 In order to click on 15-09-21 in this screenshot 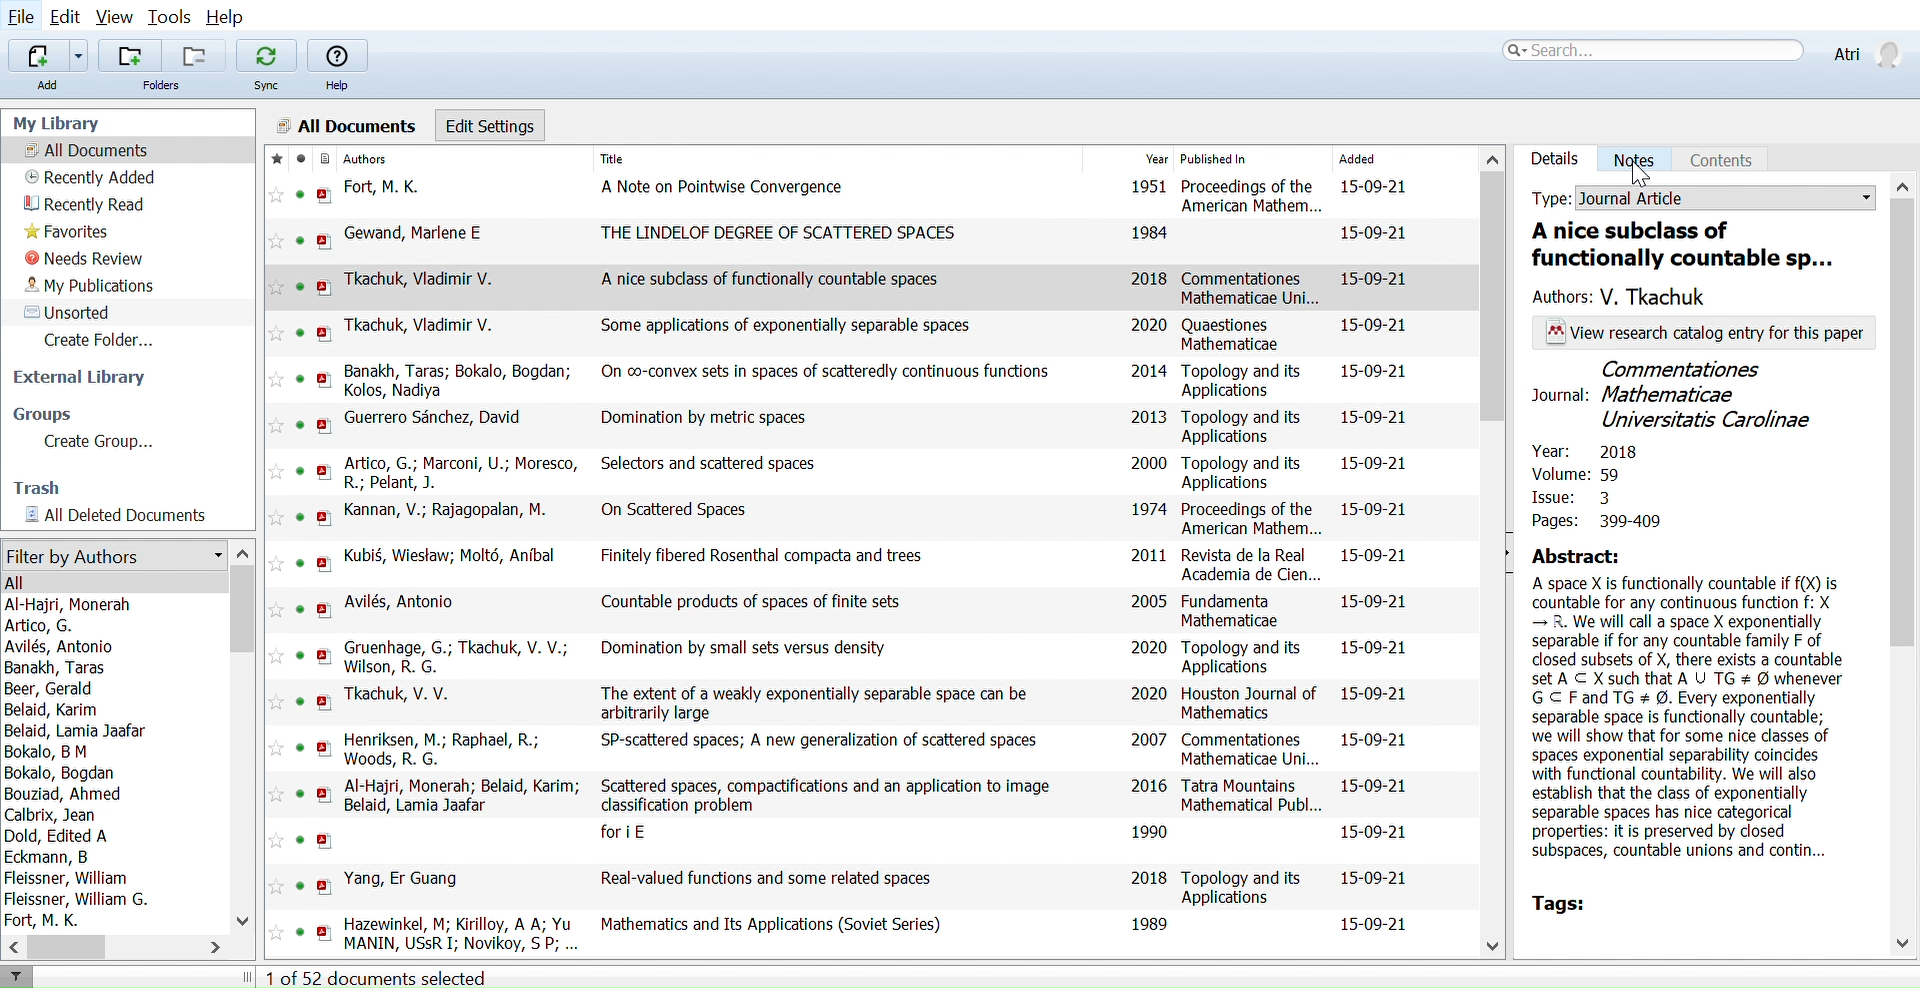, I will do `click(1376, 371)`.